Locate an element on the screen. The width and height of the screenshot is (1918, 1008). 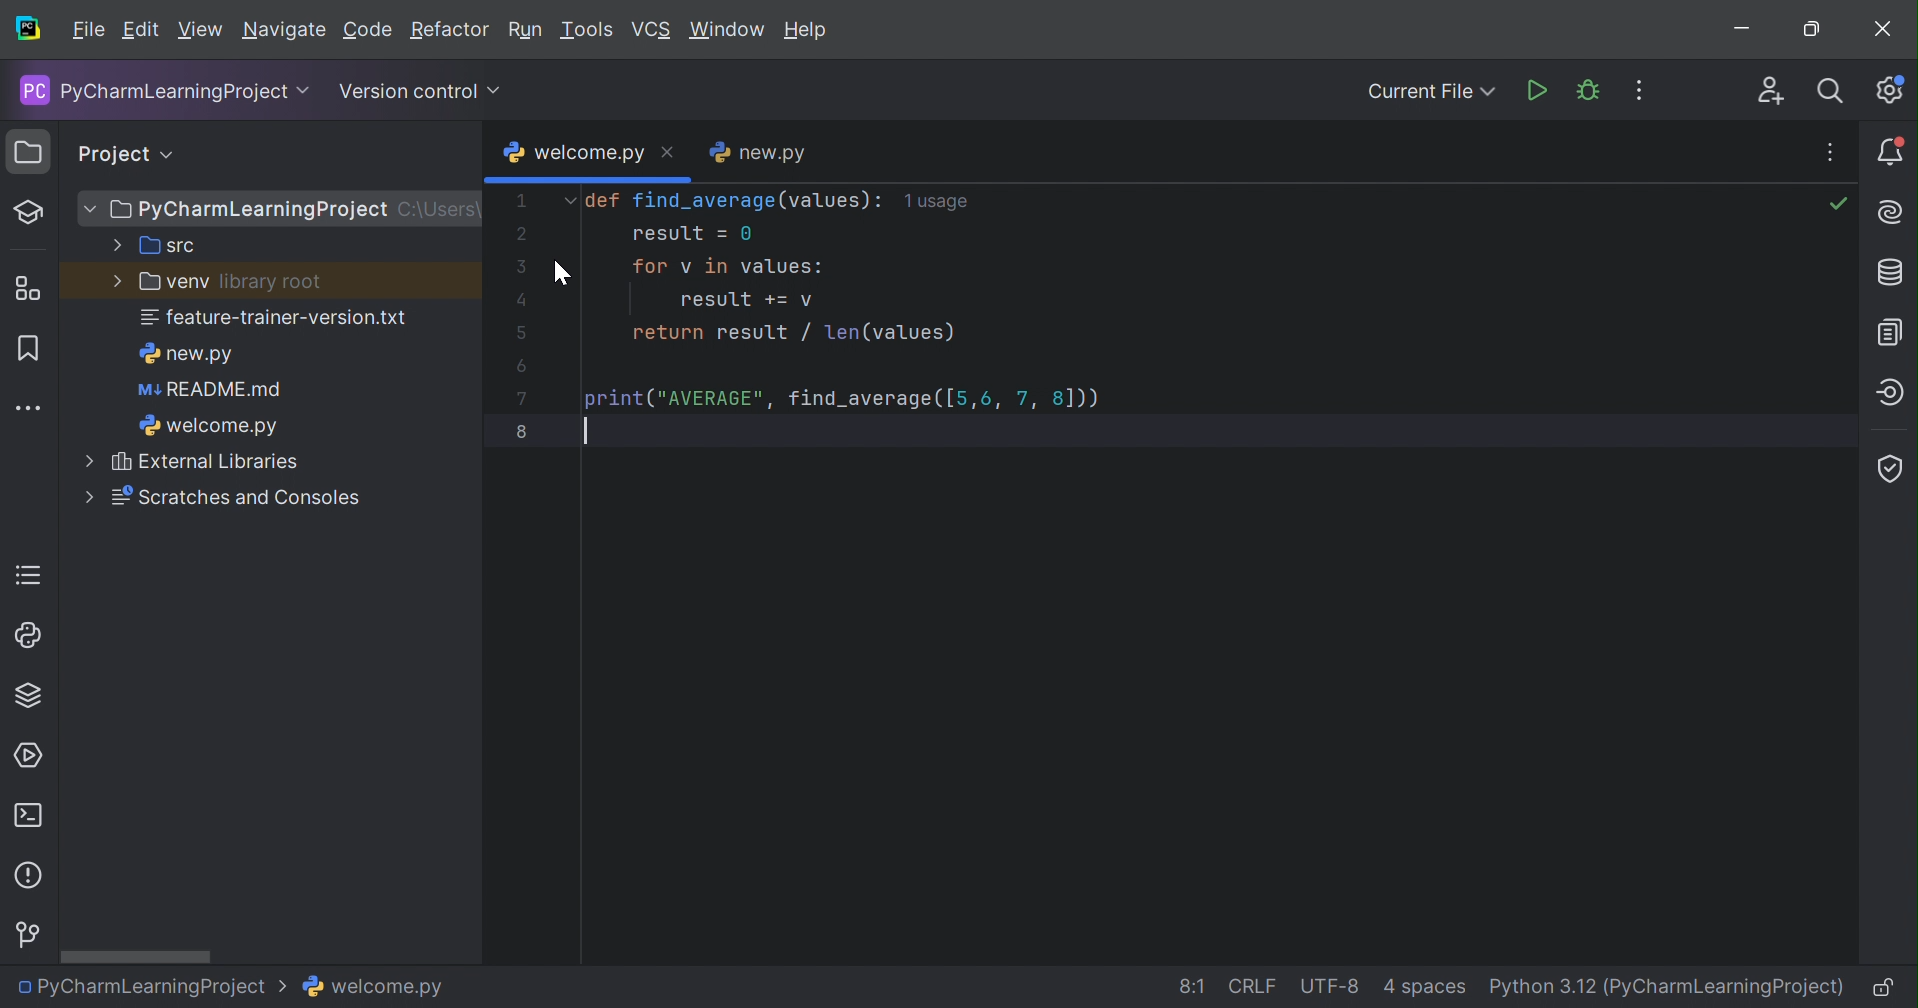
Tools is located at coordinates (589, 30).